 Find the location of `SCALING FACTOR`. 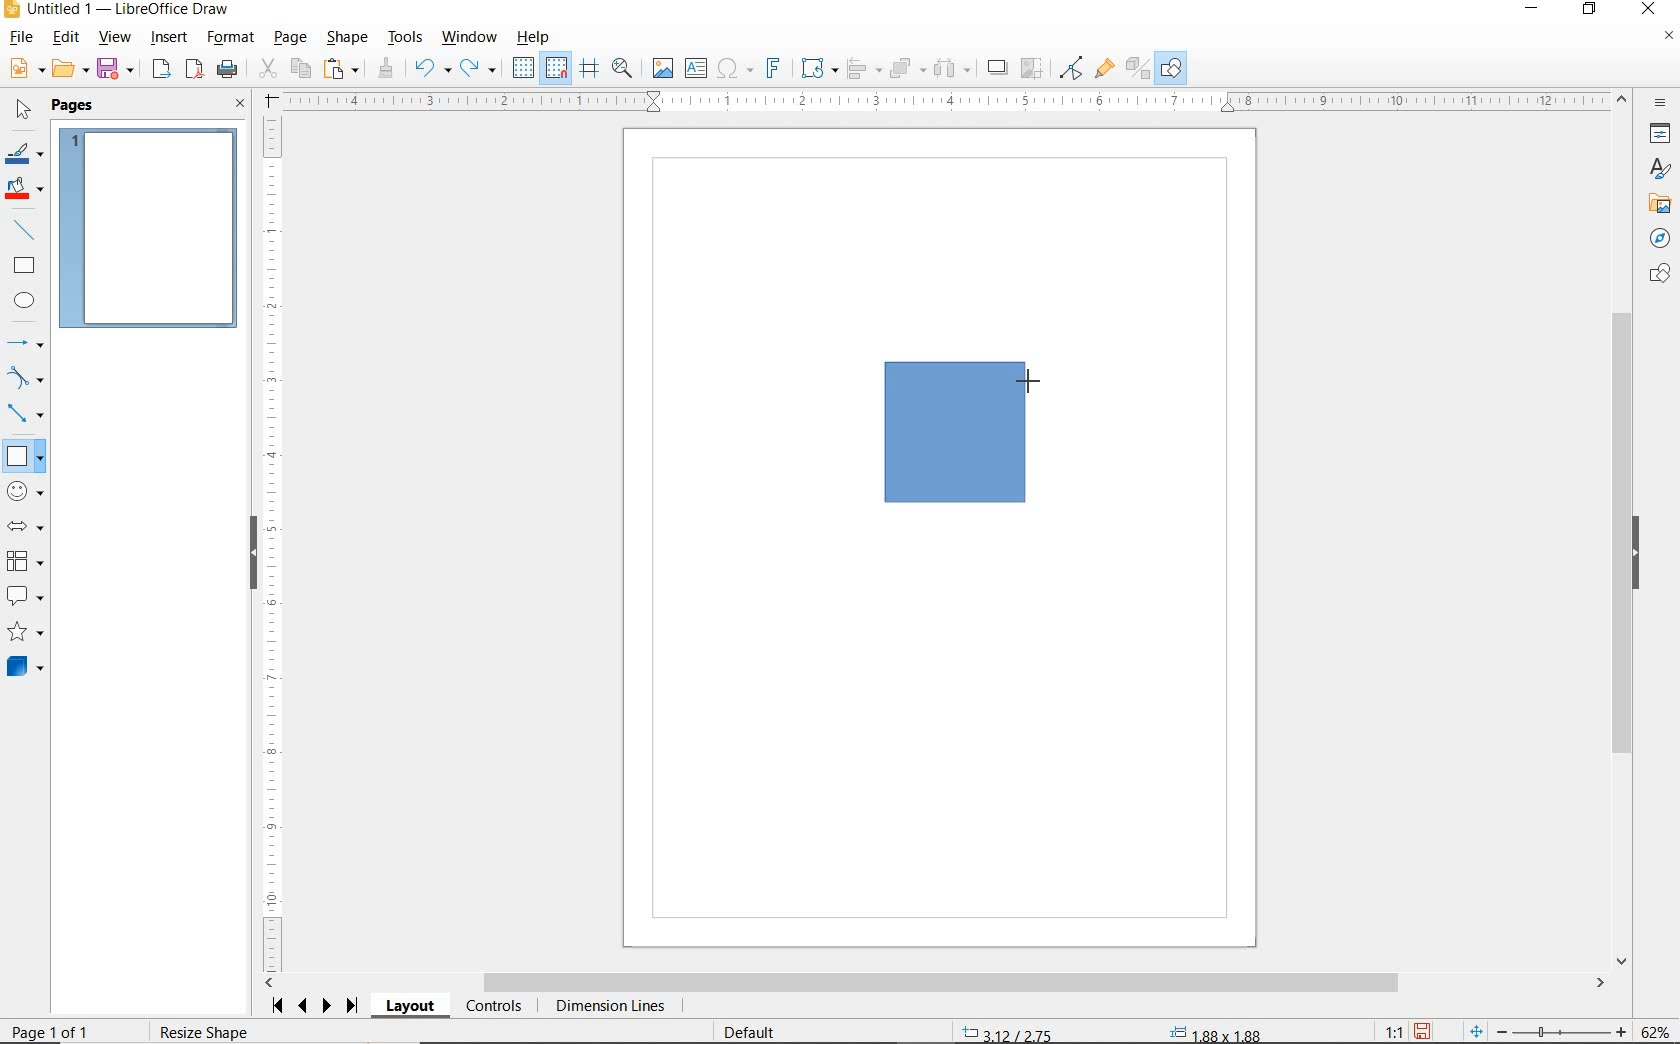

SCALING FACTOR is located at coordinates (1386, 1027).